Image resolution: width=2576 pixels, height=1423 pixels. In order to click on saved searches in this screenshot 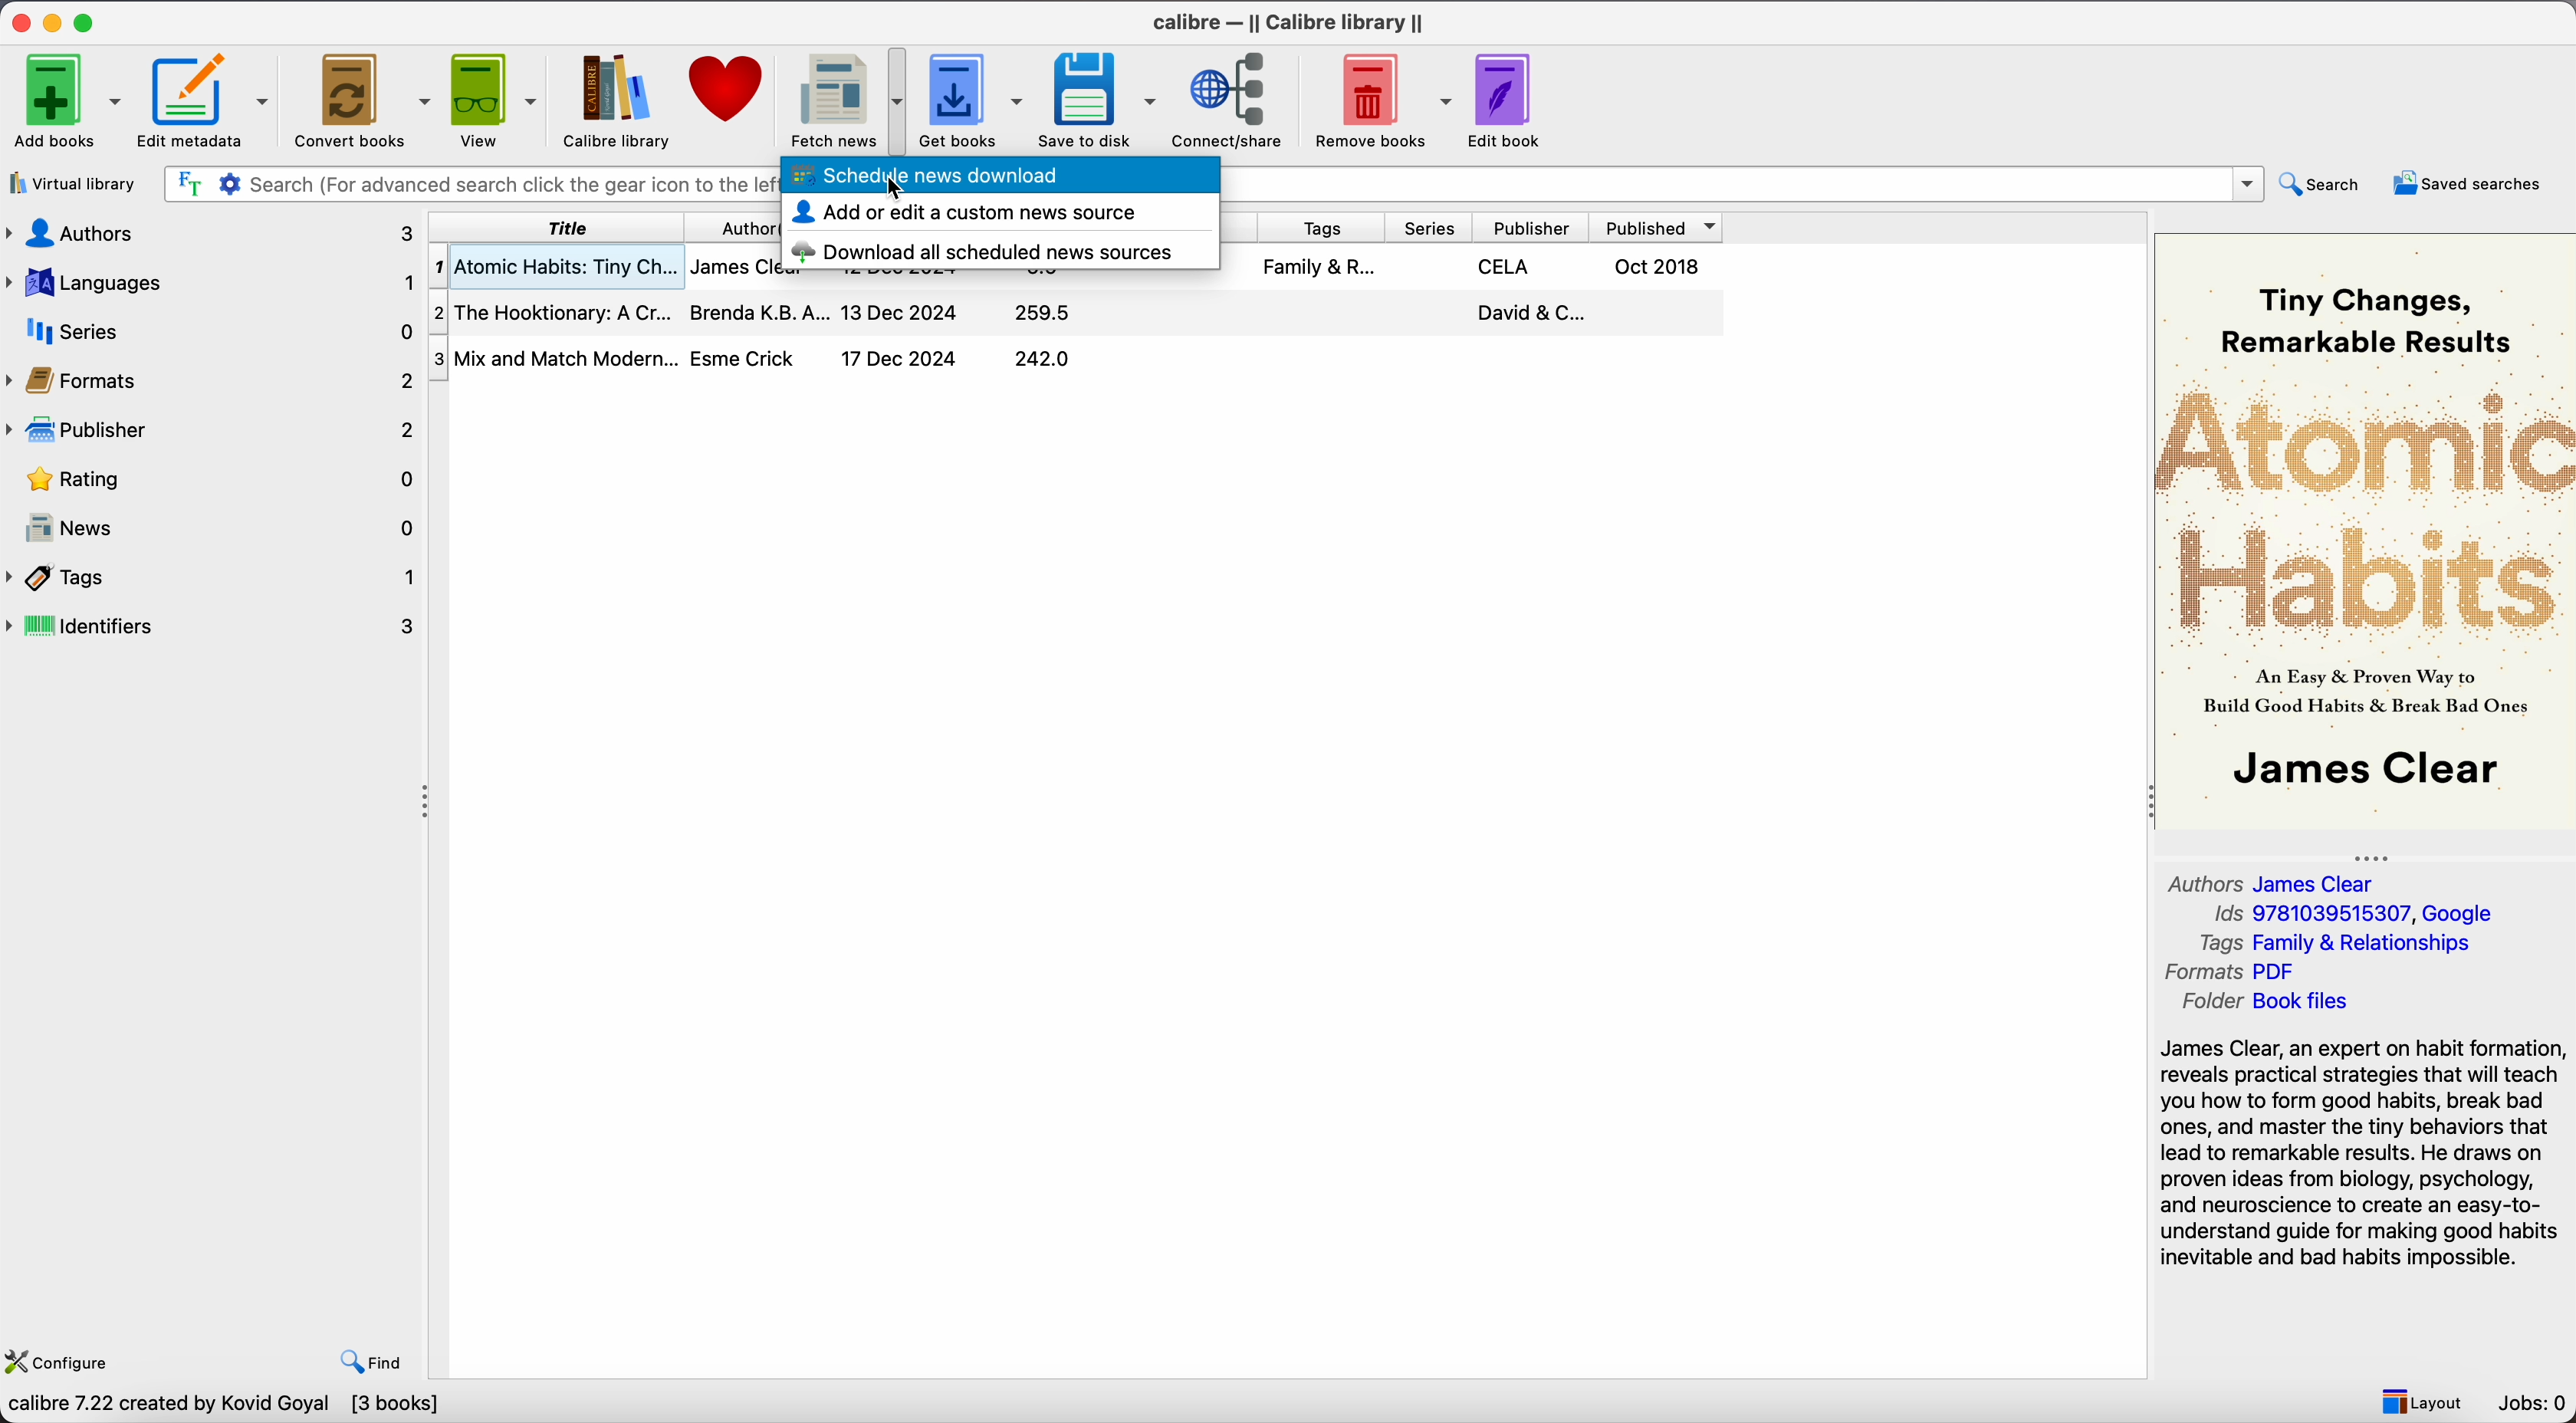, I will do `click(2473, 182)`.